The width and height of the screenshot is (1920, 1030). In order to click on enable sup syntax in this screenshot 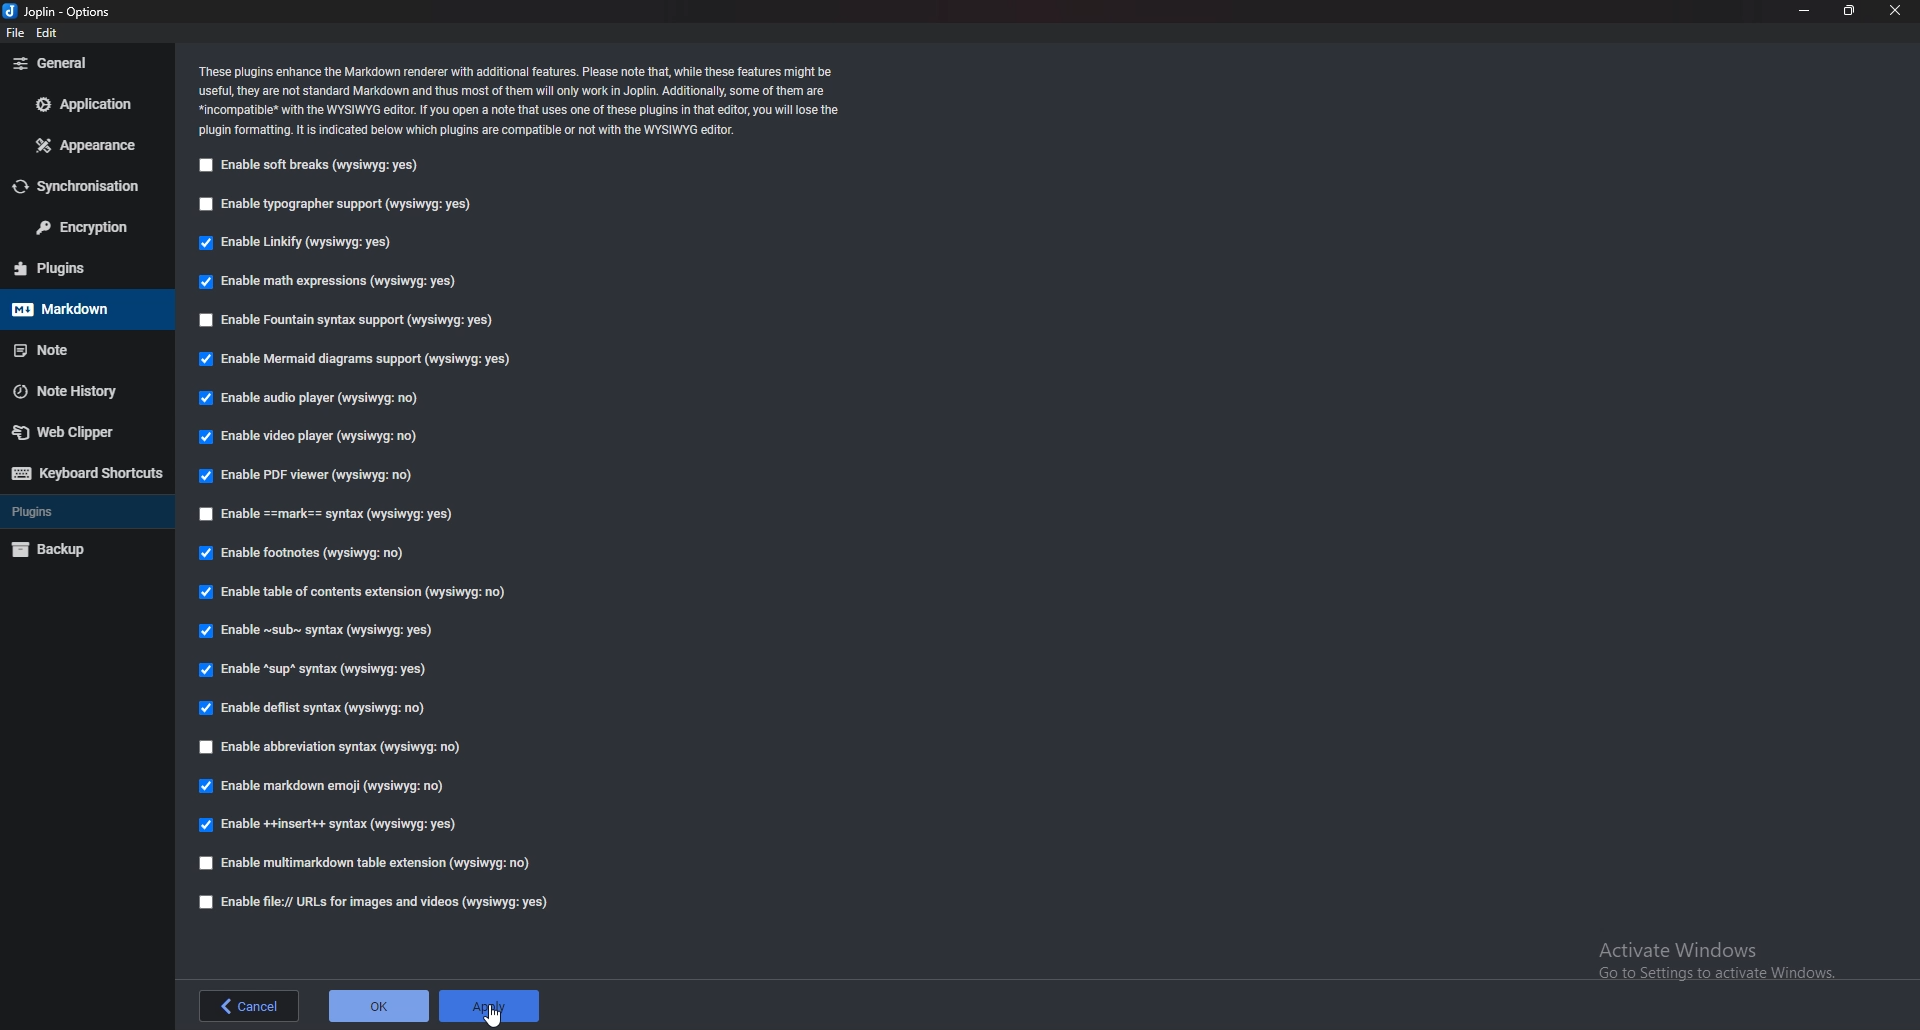, I will do `click(313, 672)`.